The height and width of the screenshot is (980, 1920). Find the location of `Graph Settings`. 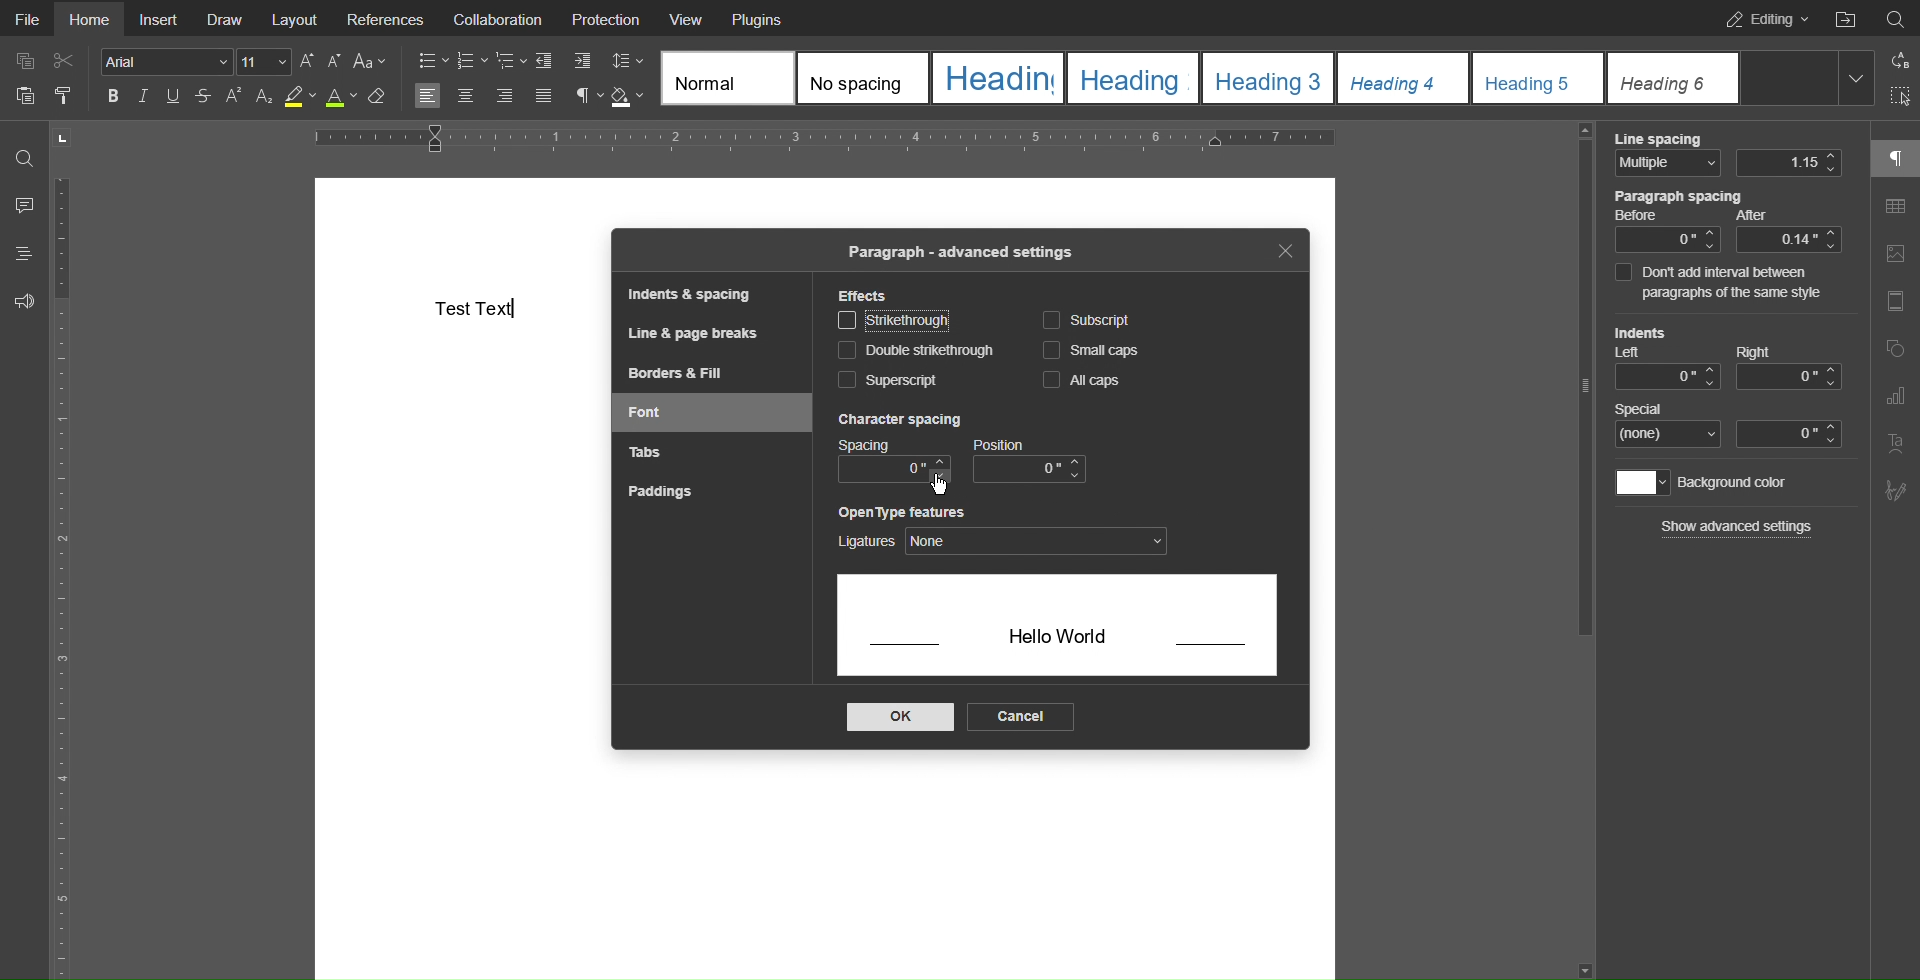

Graph Settings is located at coordinates (1895, 396).